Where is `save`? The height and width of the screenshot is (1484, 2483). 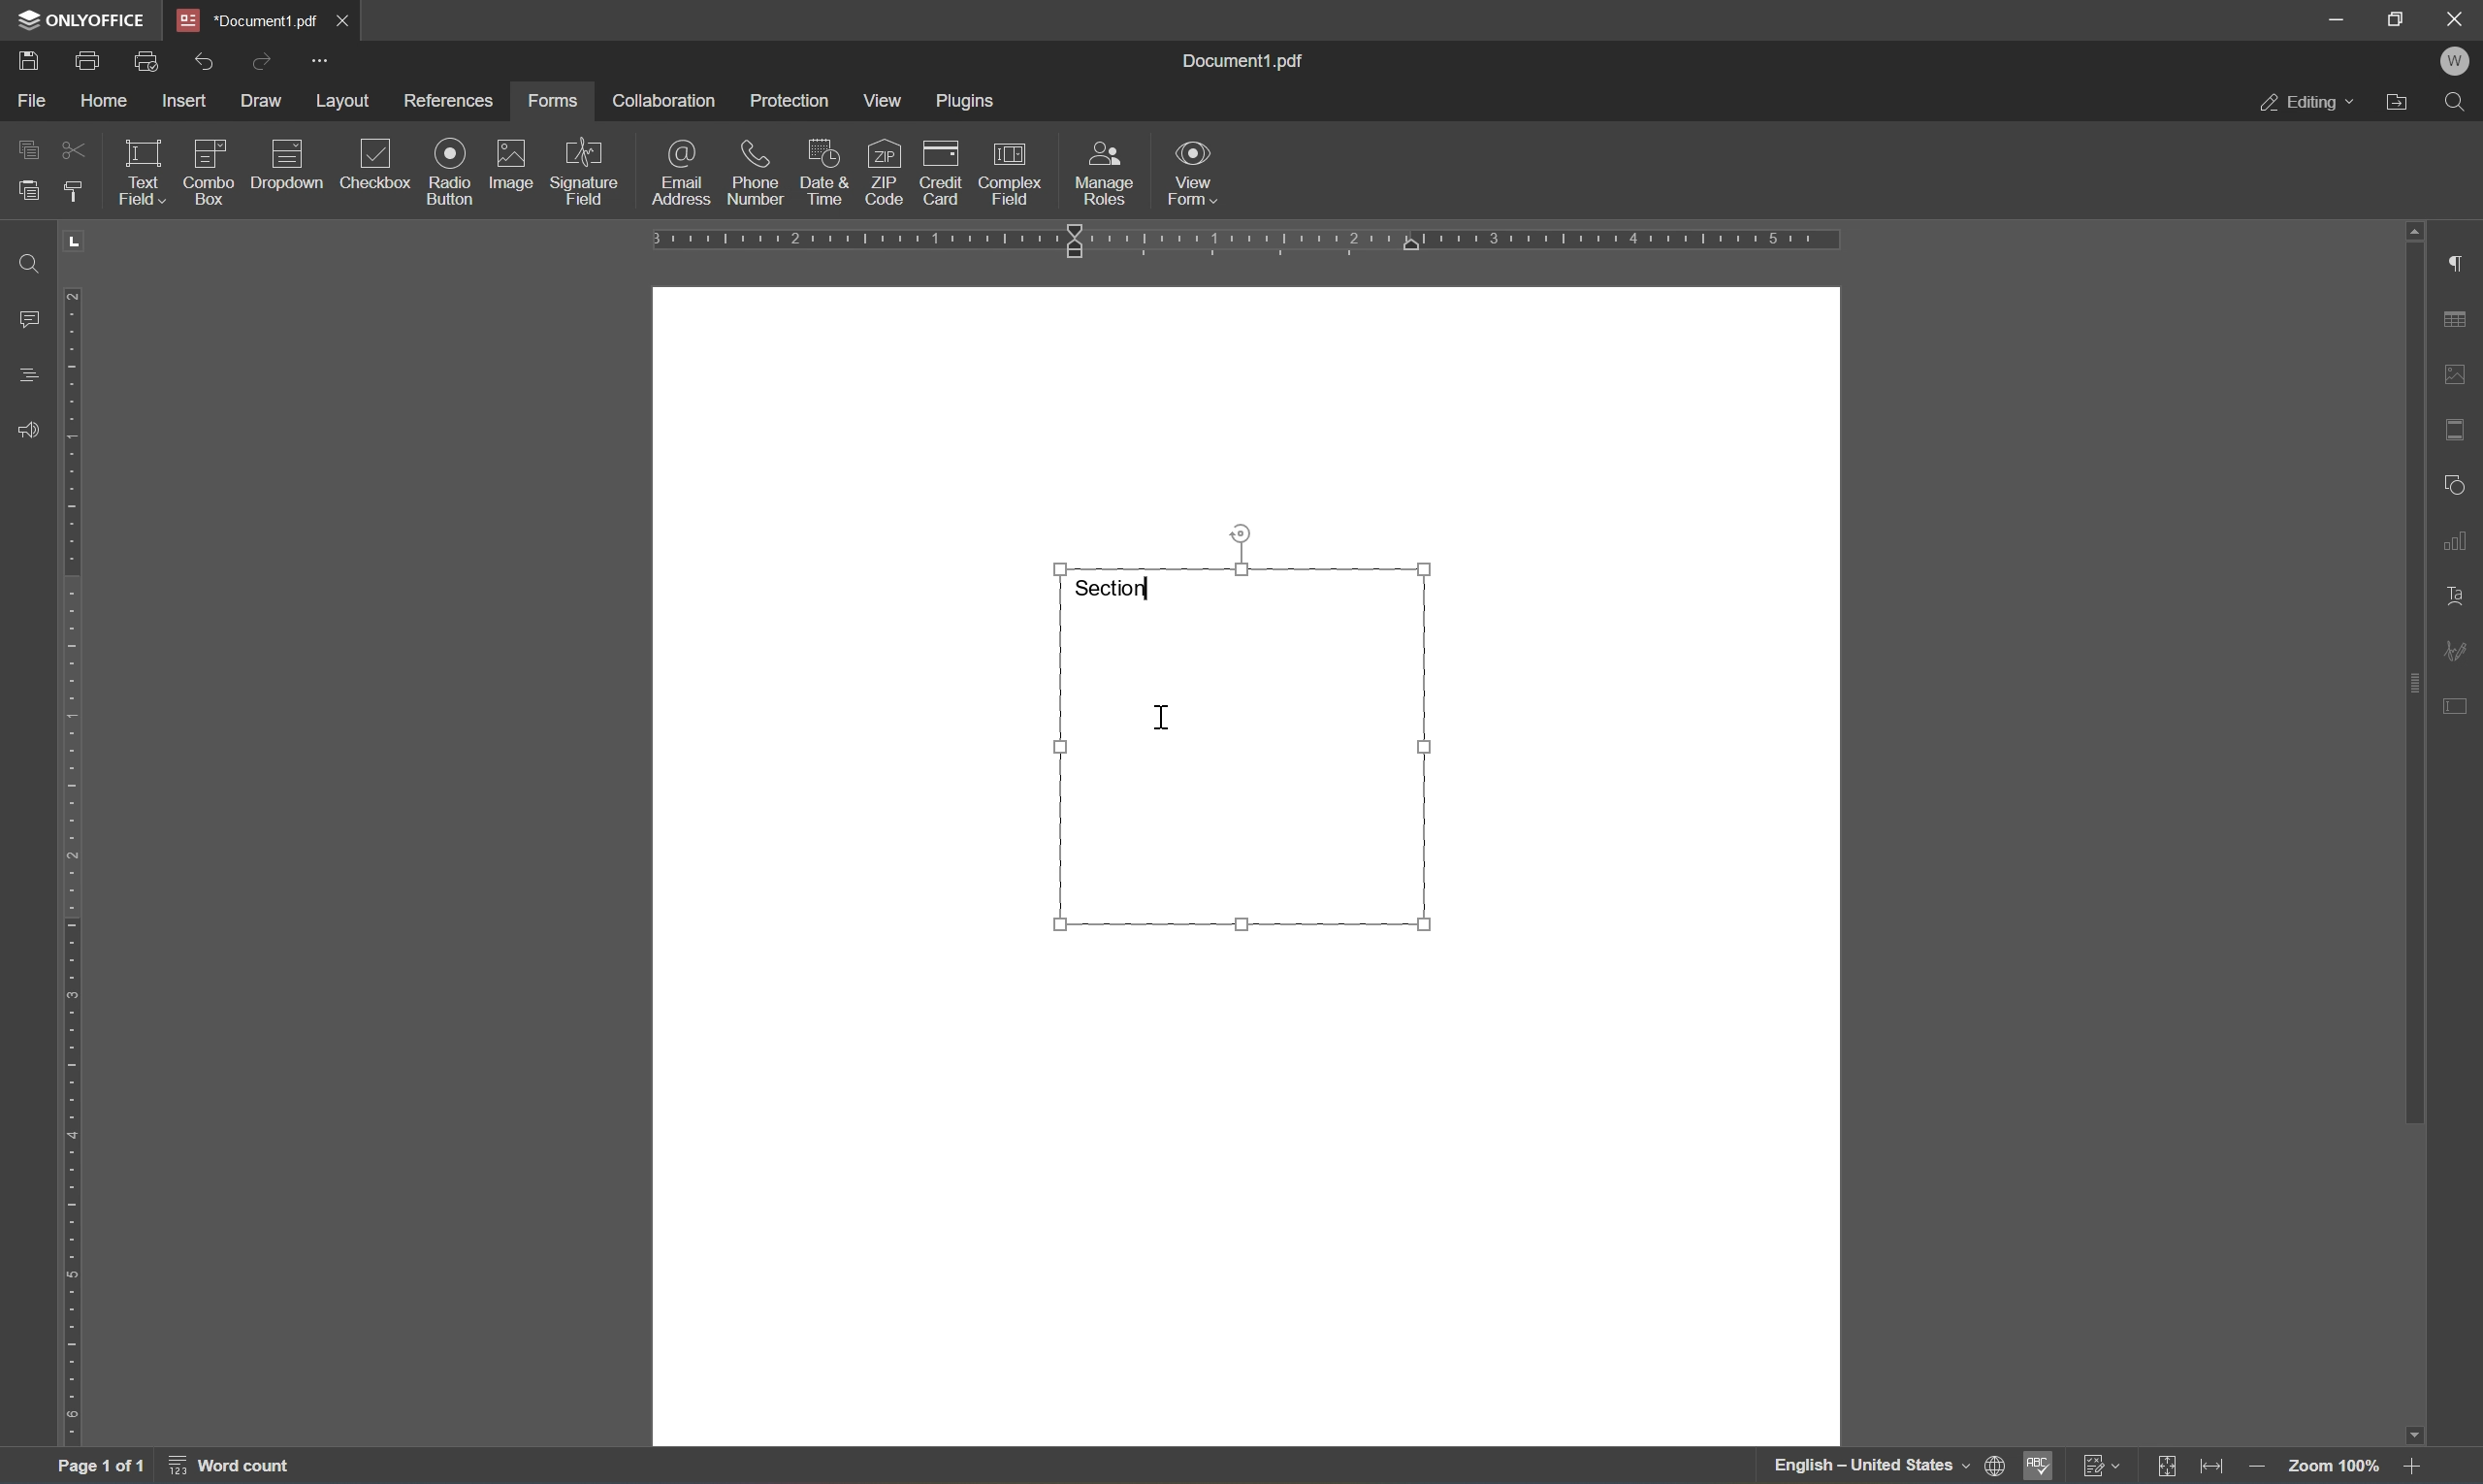
save is located at coordinates (37, 60).